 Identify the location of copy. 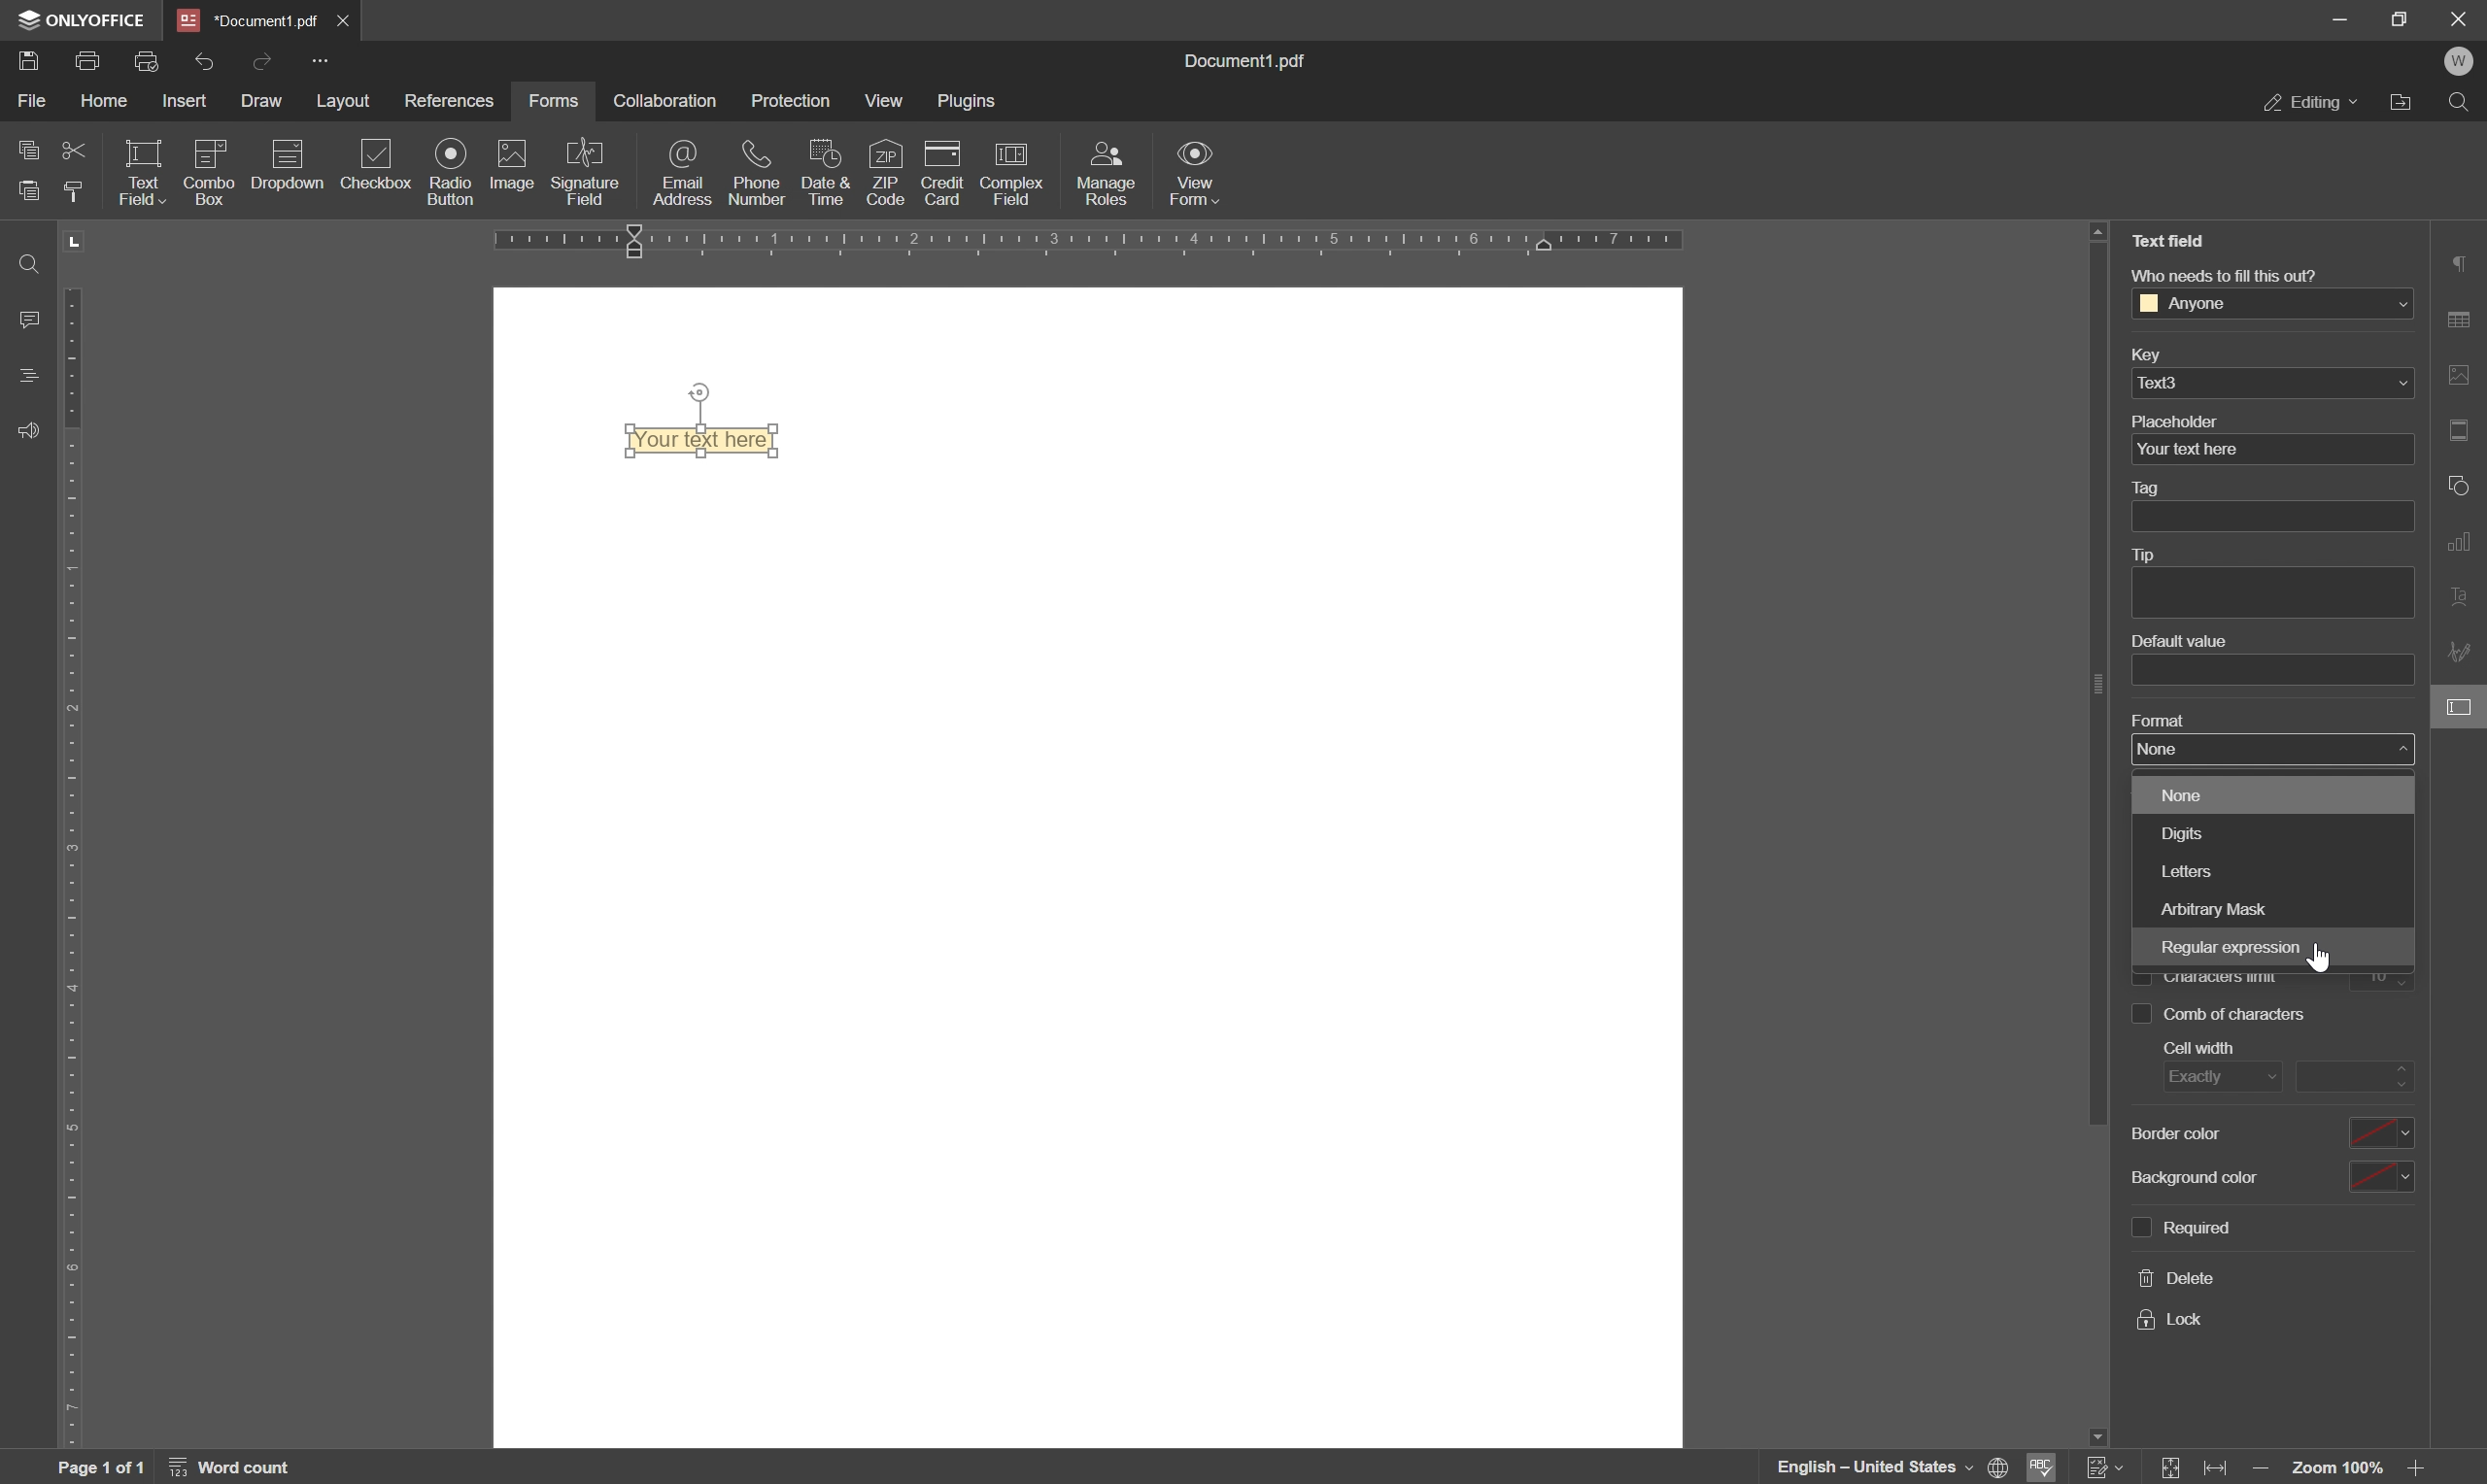
(23, 150).